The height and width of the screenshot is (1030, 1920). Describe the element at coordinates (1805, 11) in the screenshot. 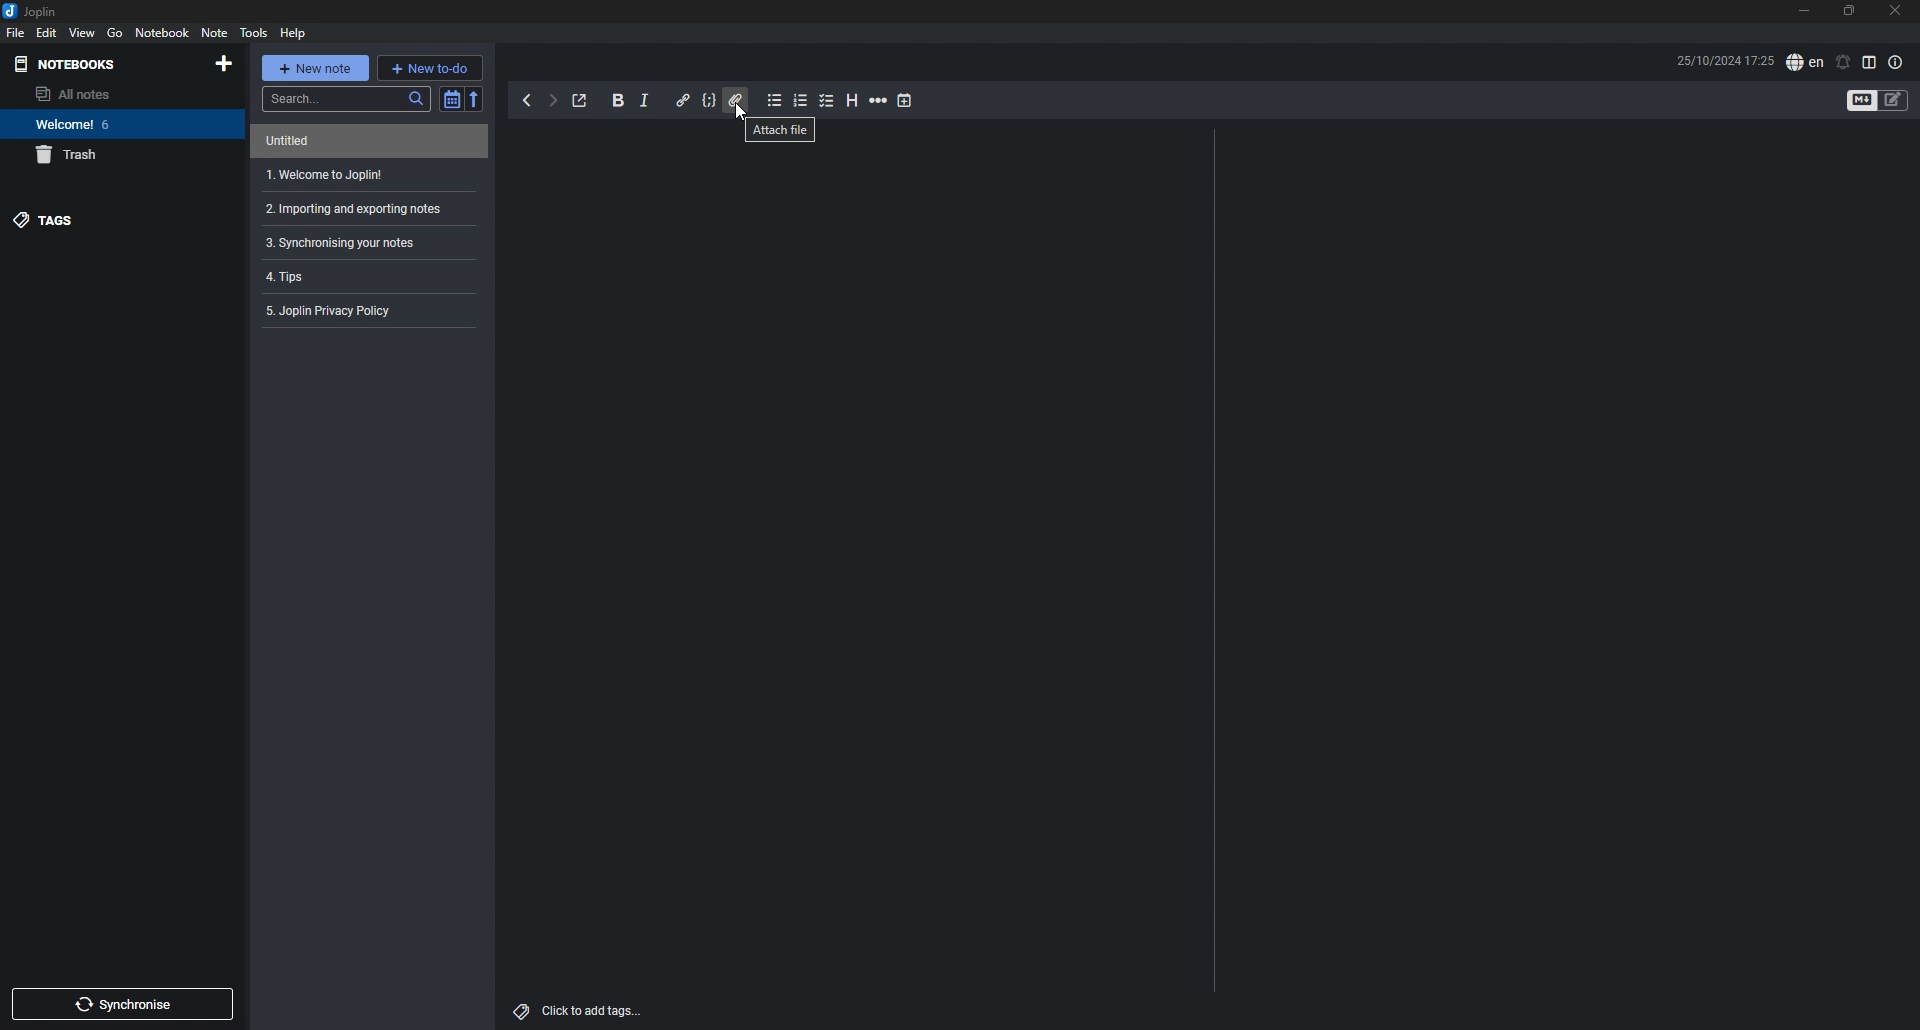

I see `minimize` at that location.